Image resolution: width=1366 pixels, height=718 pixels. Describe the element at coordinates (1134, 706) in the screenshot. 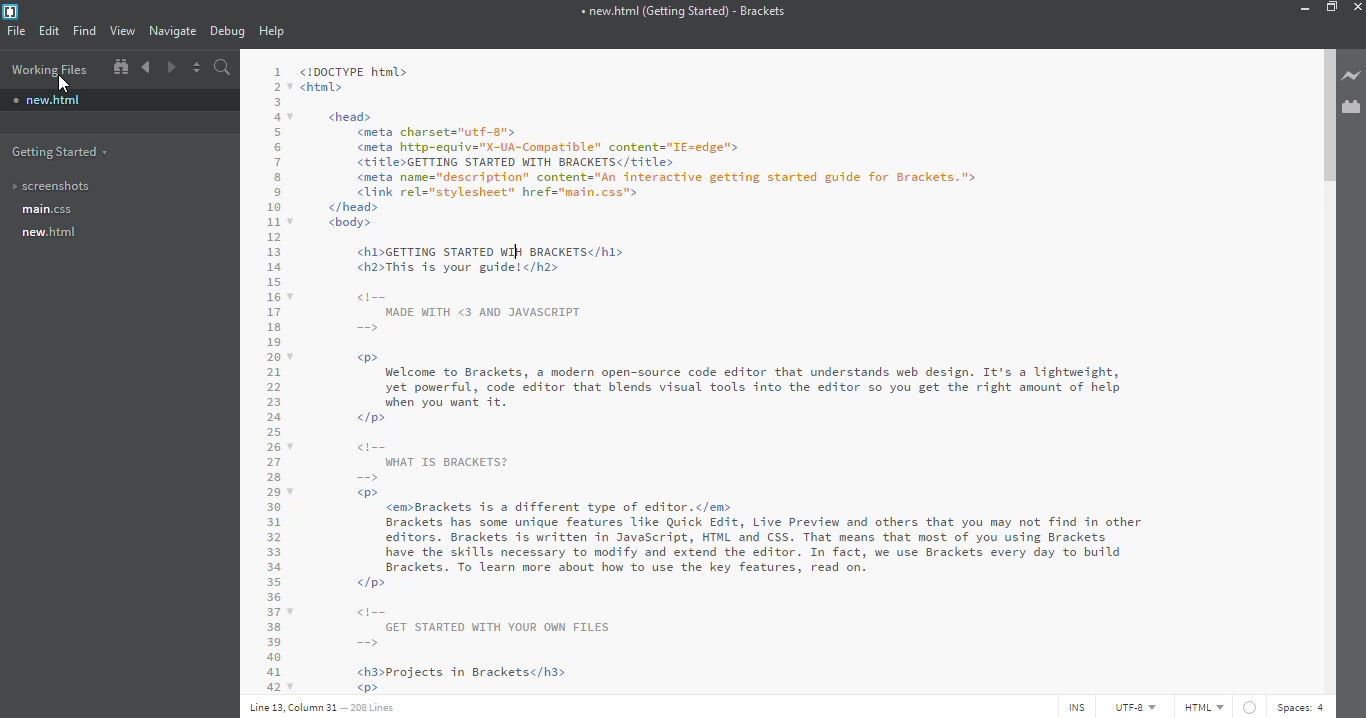

I see `utf` at that location.